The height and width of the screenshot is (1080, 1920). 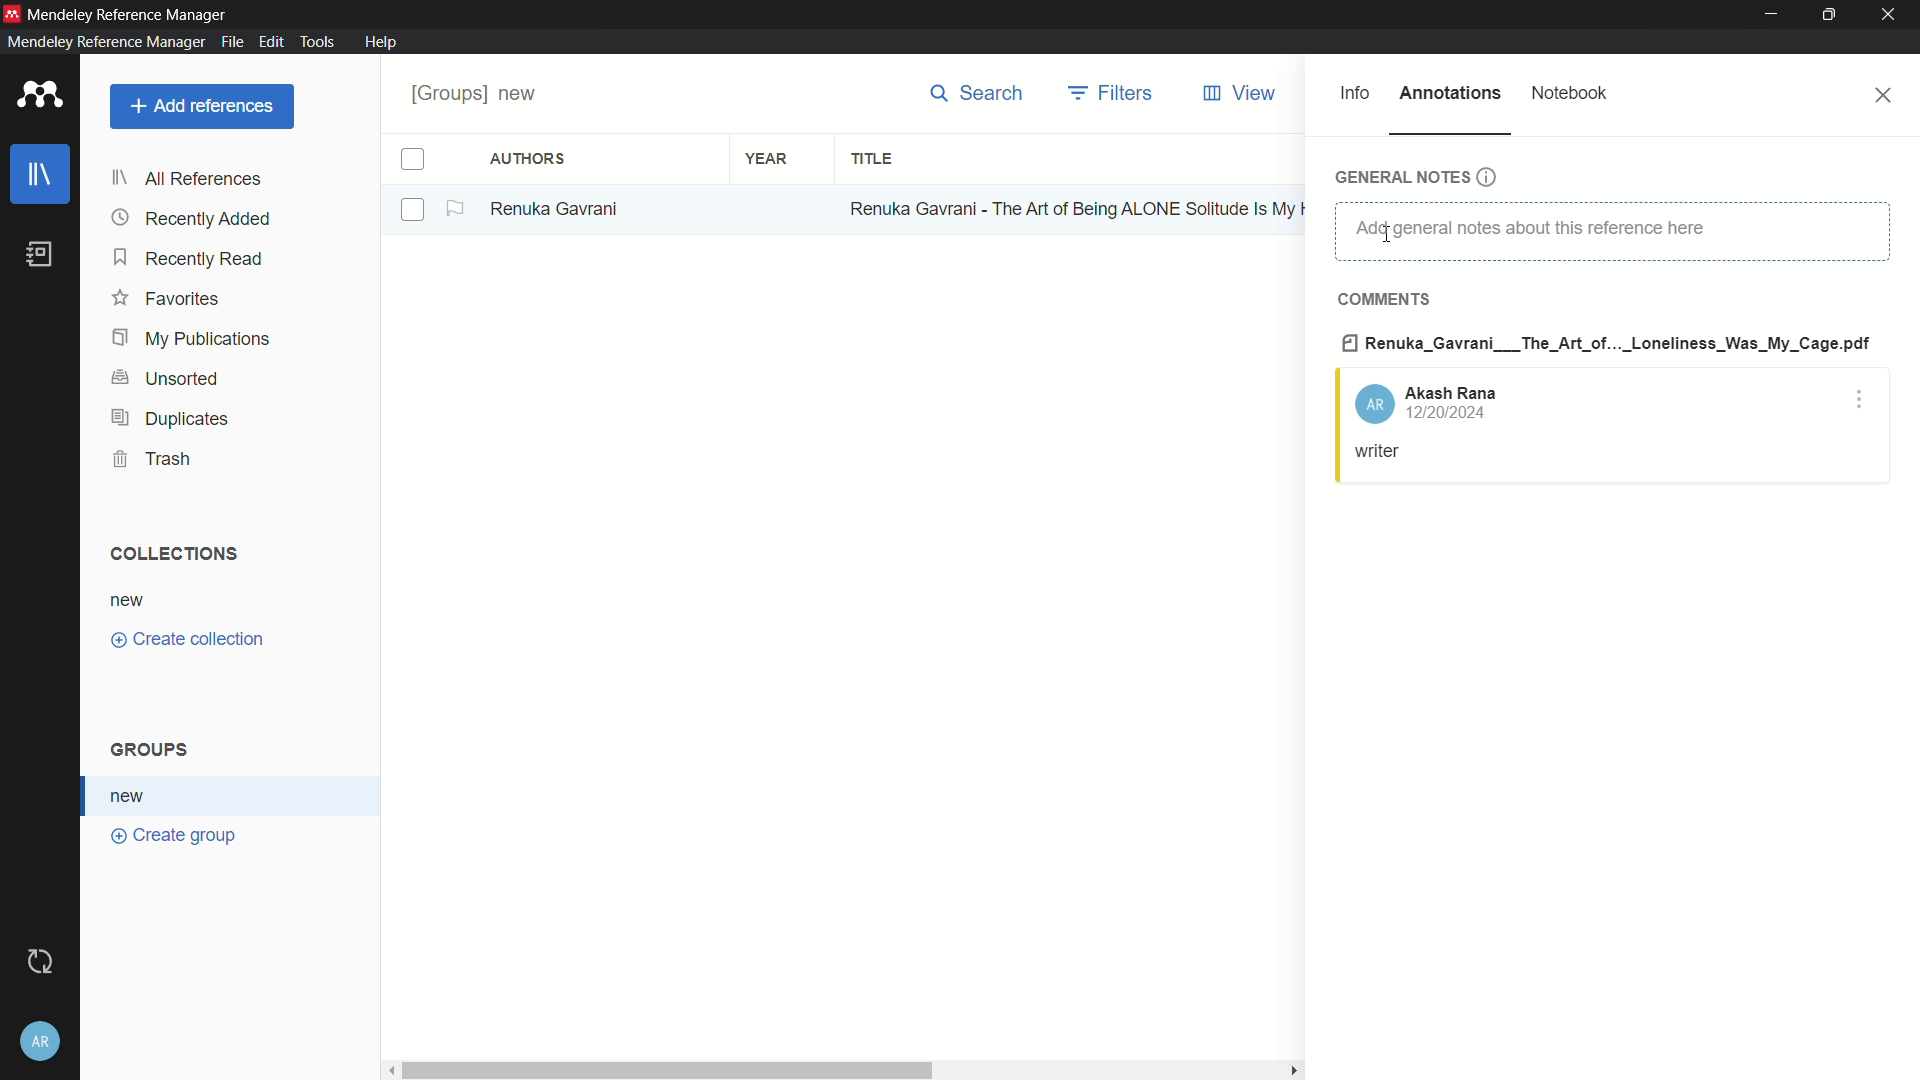 What do you see at coordinates (664, 1068) in the screenshot?
I see `scrollbar` at bounding box center [664, 1068].